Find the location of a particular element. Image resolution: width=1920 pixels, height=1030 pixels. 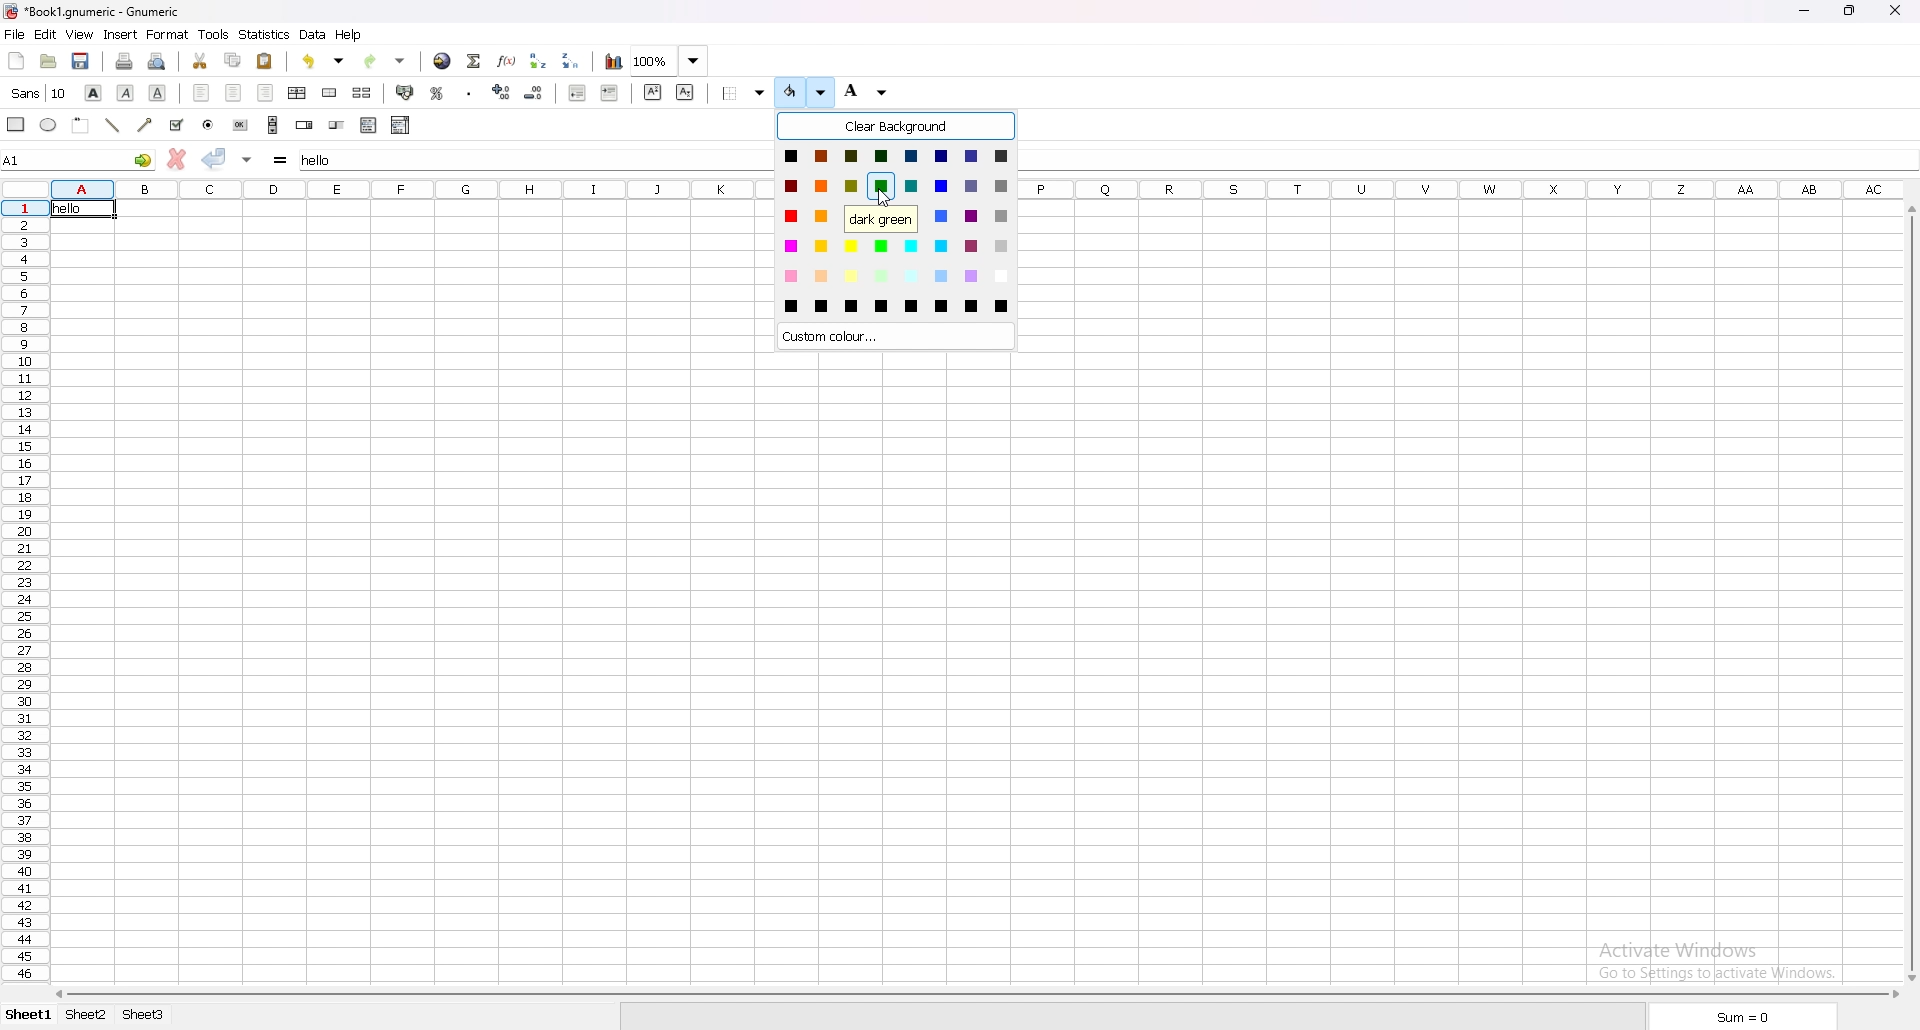

columns is located at coordinates (410, 188).